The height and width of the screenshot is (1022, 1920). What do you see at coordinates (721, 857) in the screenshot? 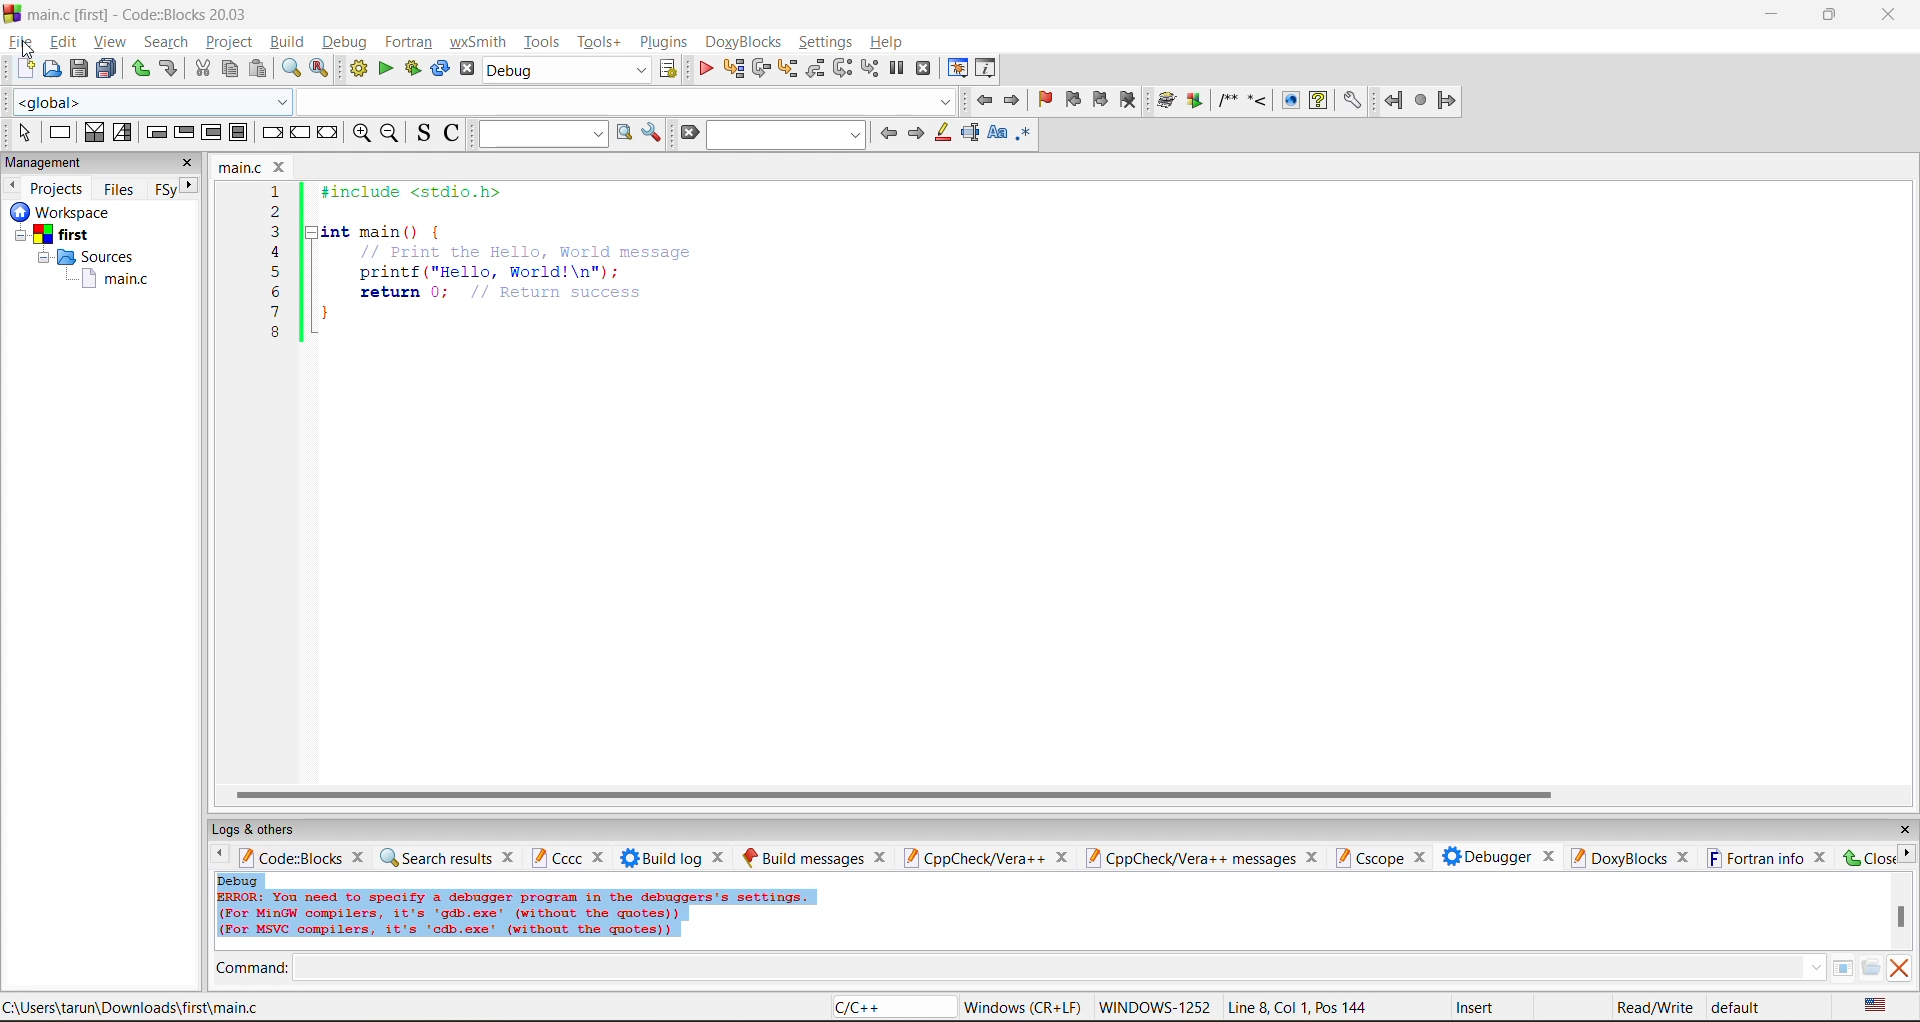
I see `close` at bounding box center [721, 857].